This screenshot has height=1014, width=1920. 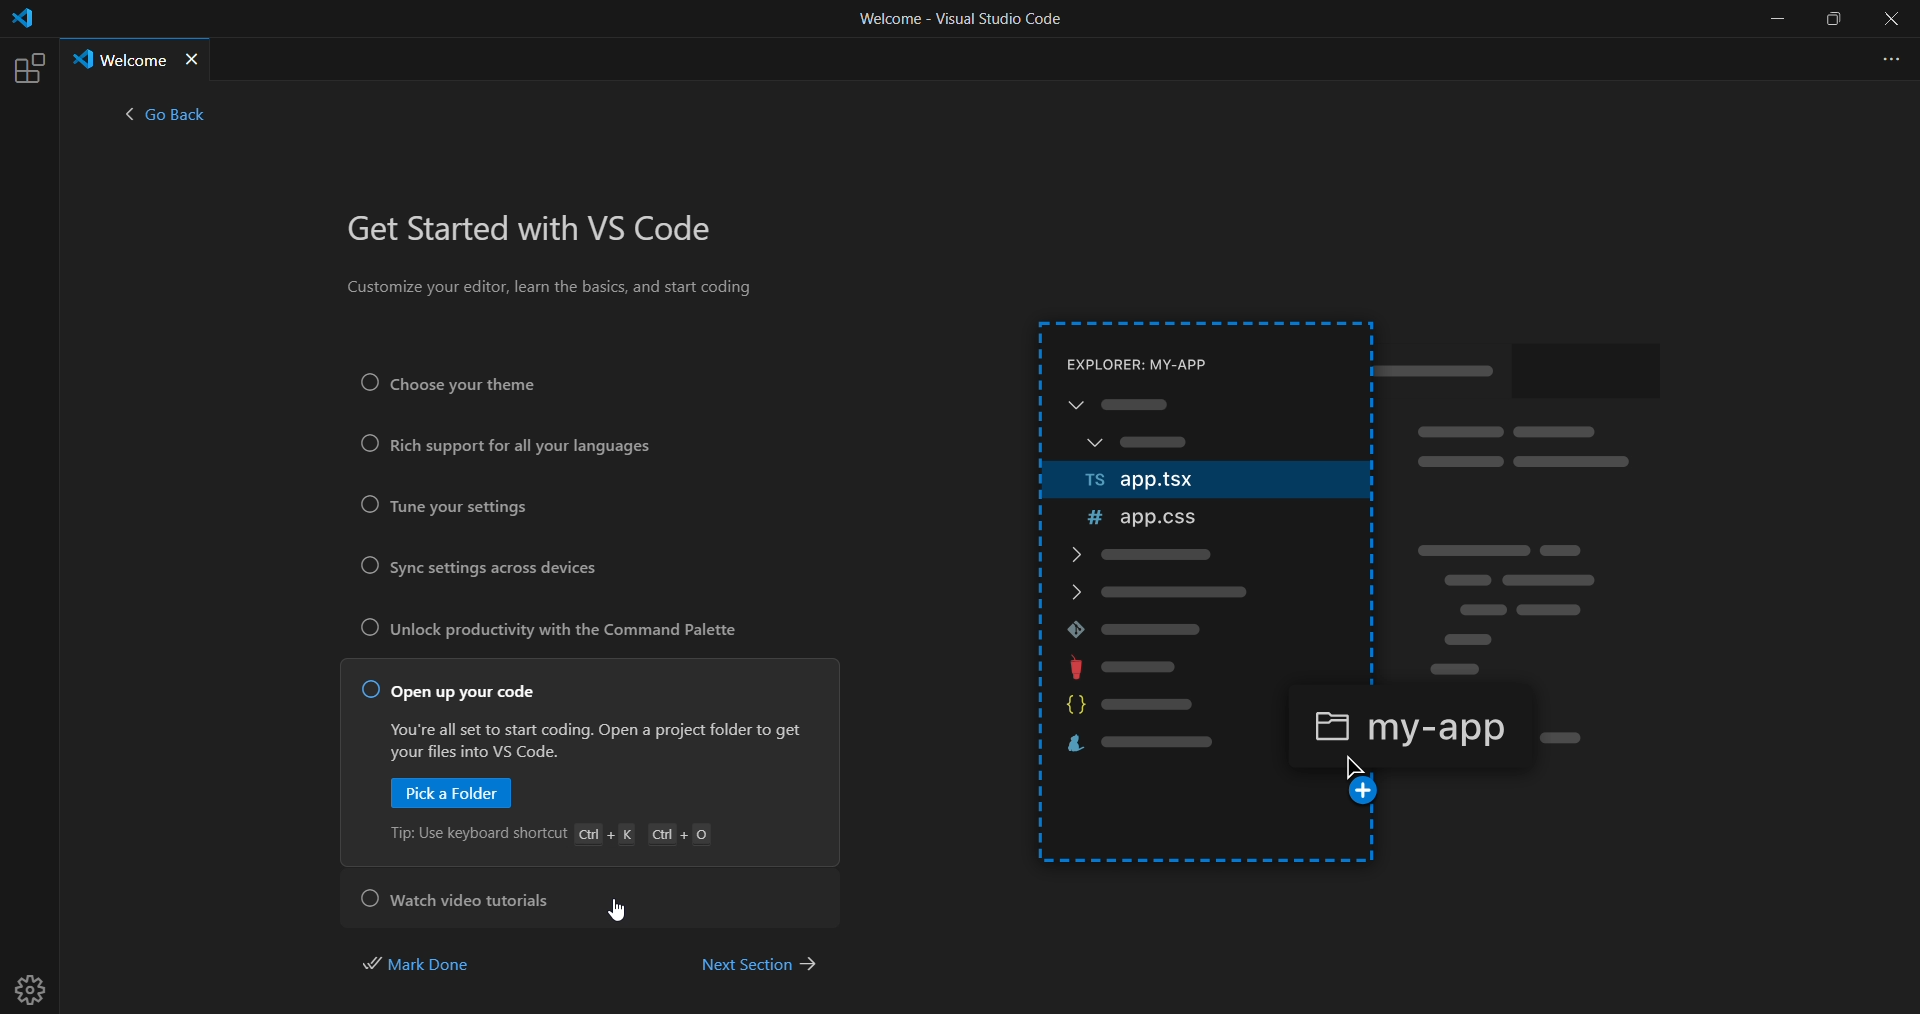 What do you see at coordinates (558, 634) in the screenshot?
I see `unlock productivity with the command palette` at bounding box center [558, 634].